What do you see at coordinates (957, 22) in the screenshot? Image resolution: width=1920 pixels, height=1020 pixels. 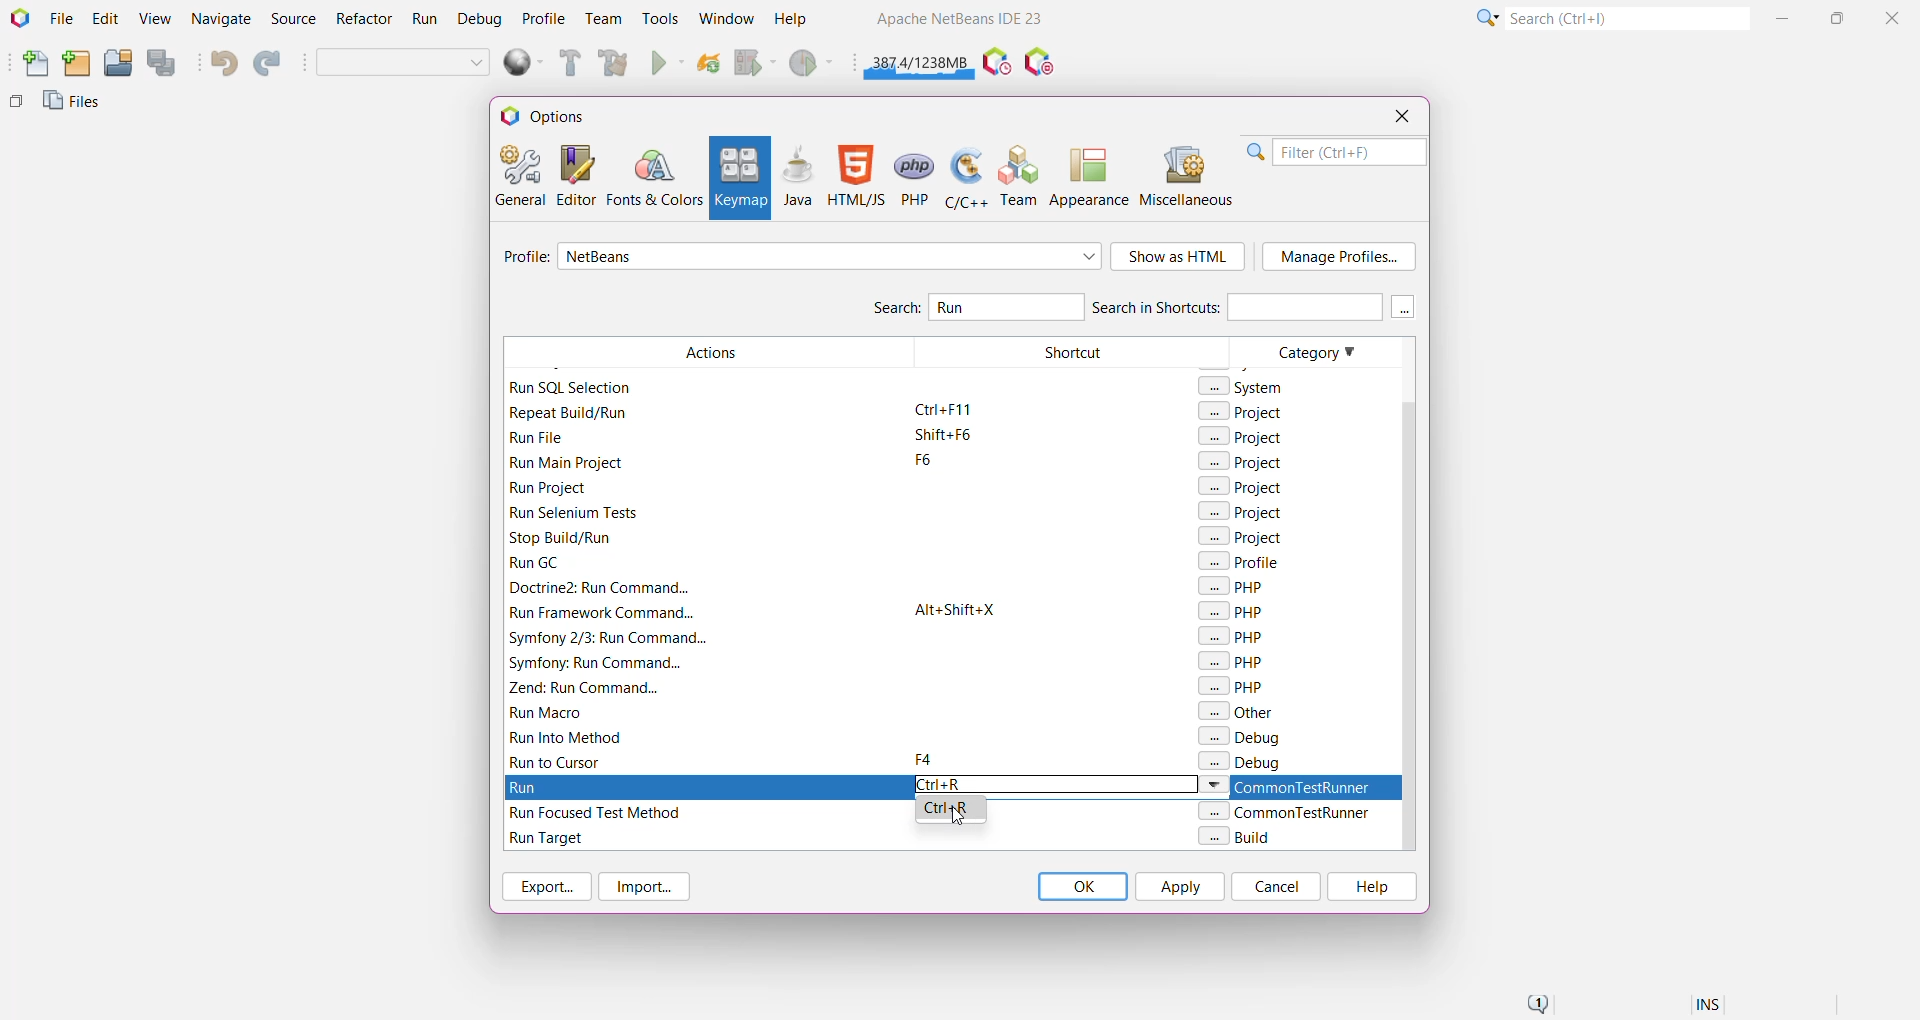 I see `Application name and Version` at bounding box center [957, 22].